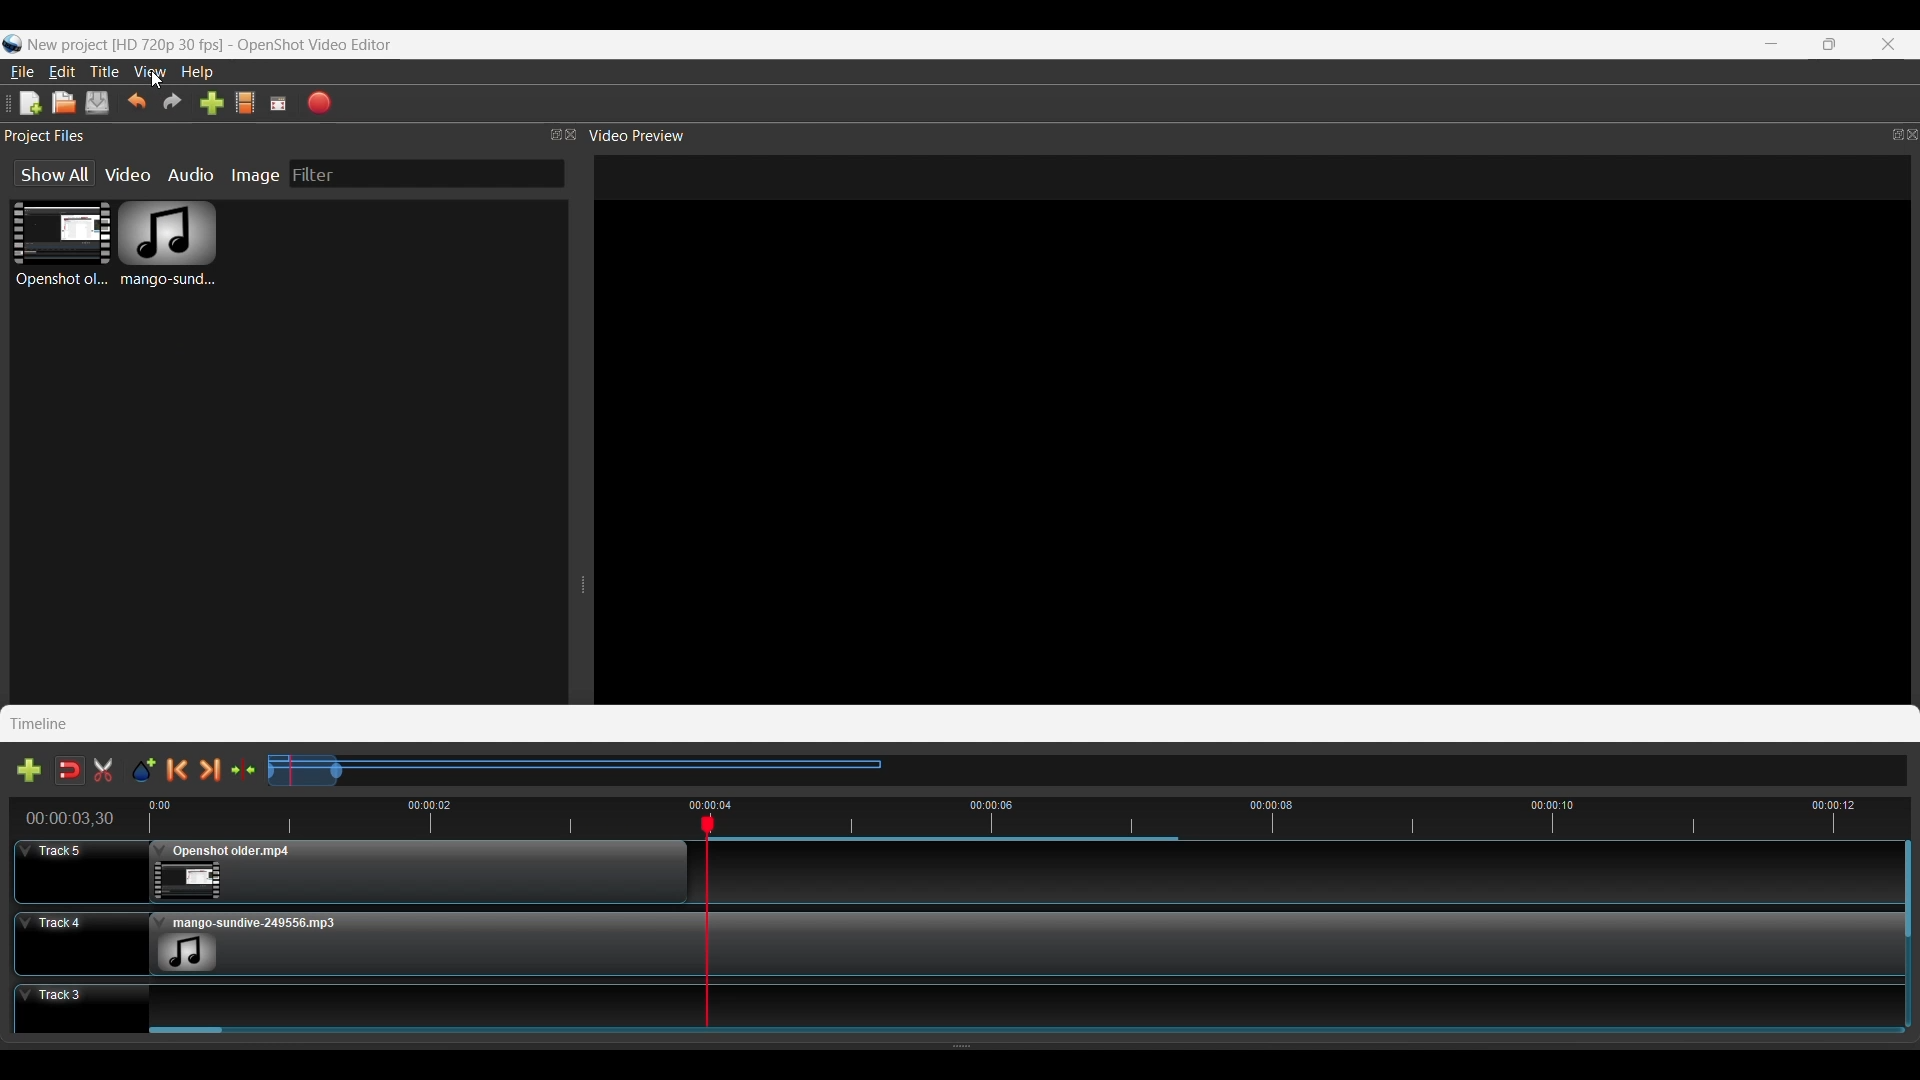 This screenshot has width=1920, height=1080. What do you see at coordinates (42, 722) in the screenshot?
I see `Timeline` at bounding box center [42, 722].